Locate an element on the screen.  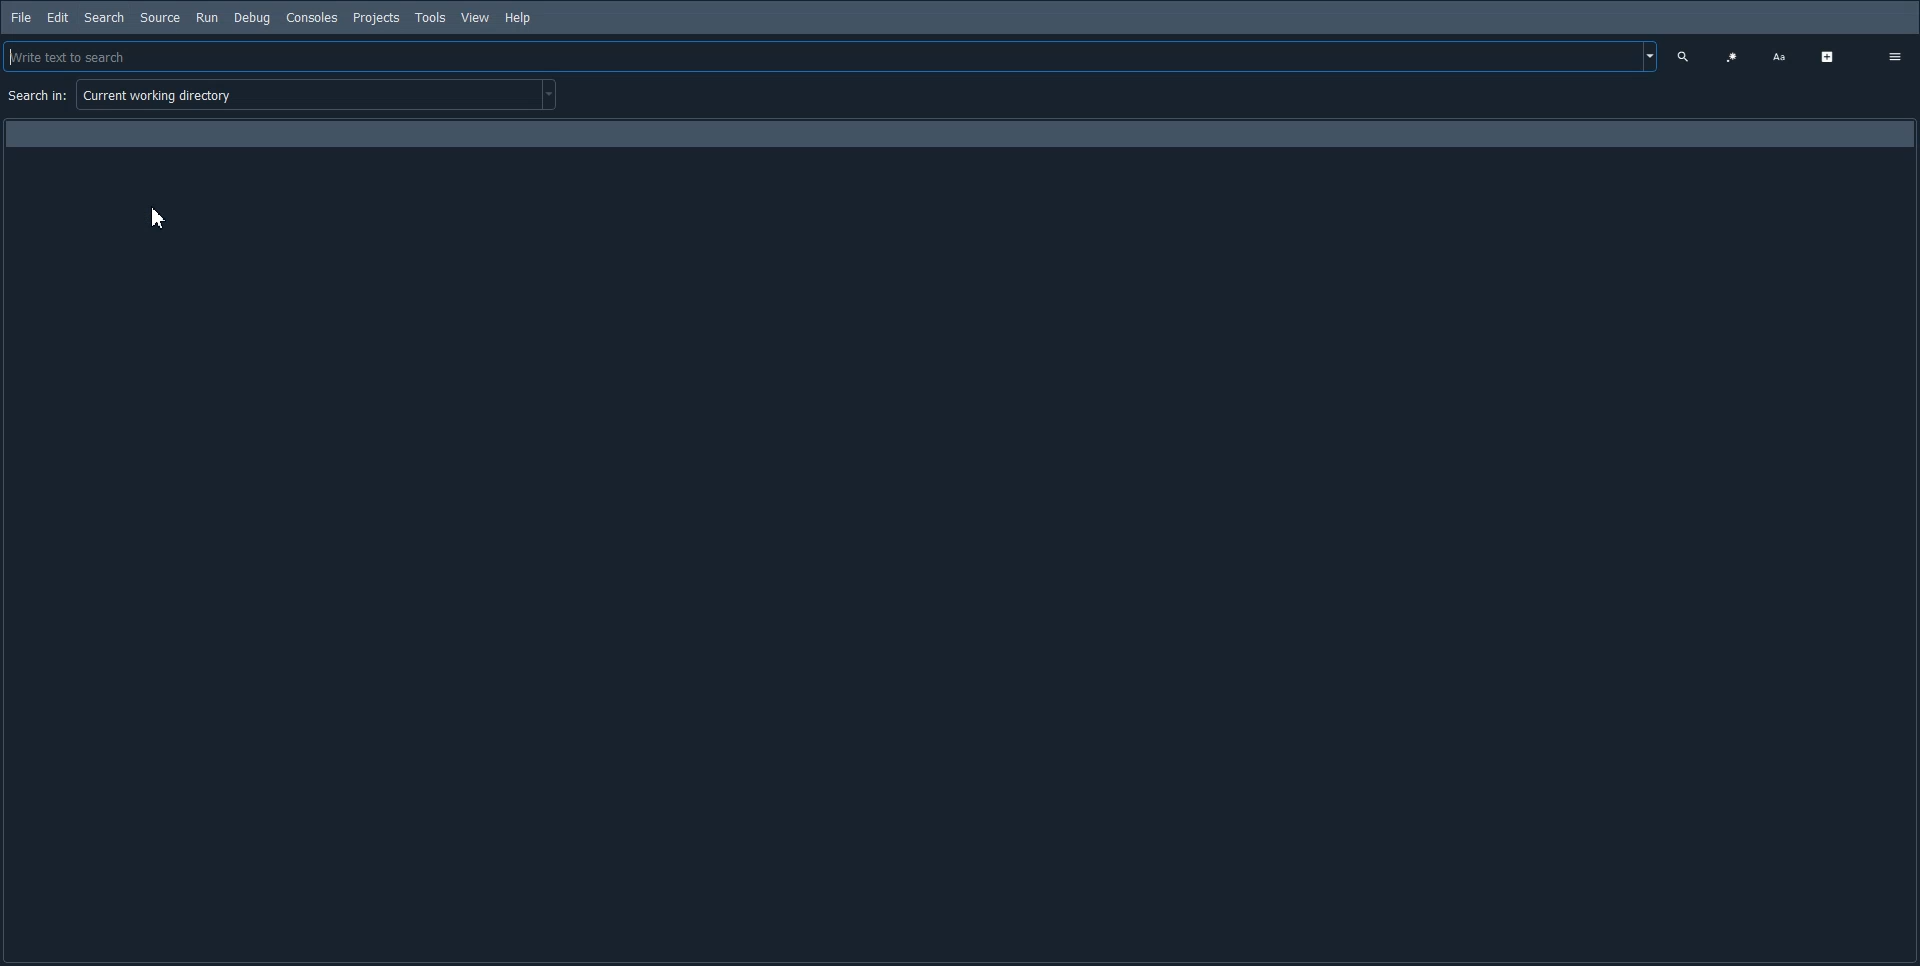
Edit is located at coordinates (57, 17).